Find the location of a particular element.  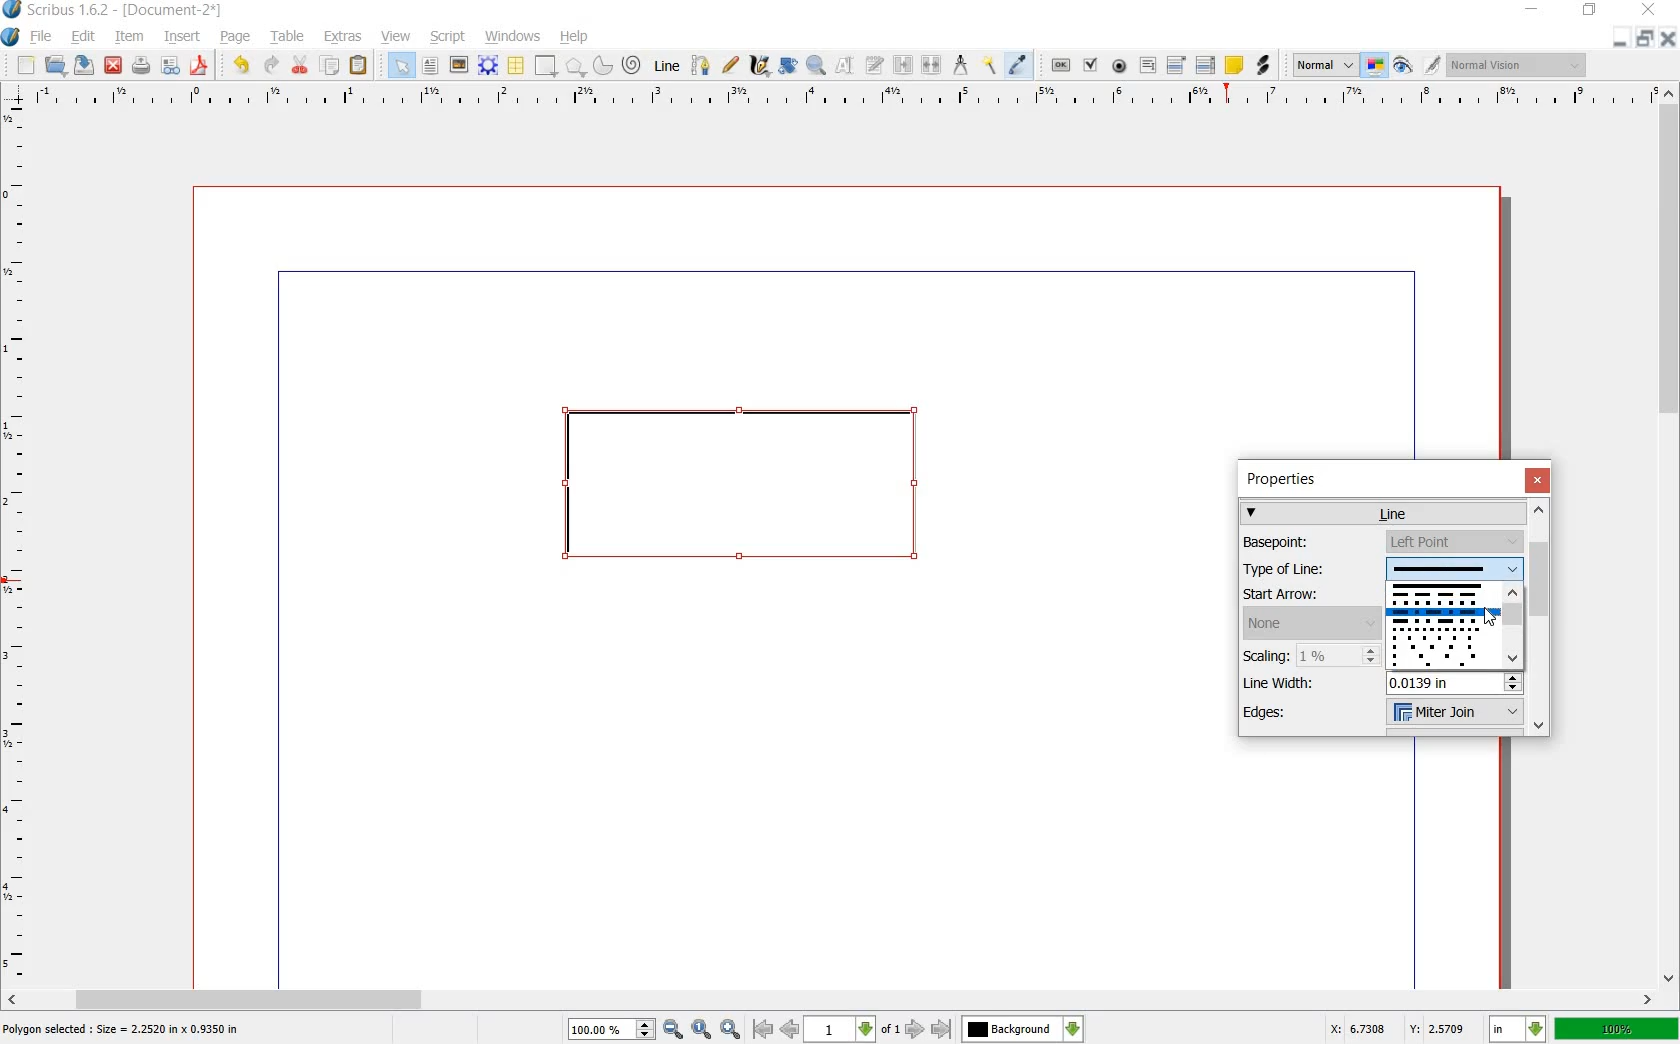

PDF PUSH BUTTON is located at coordinates (1057, 65).